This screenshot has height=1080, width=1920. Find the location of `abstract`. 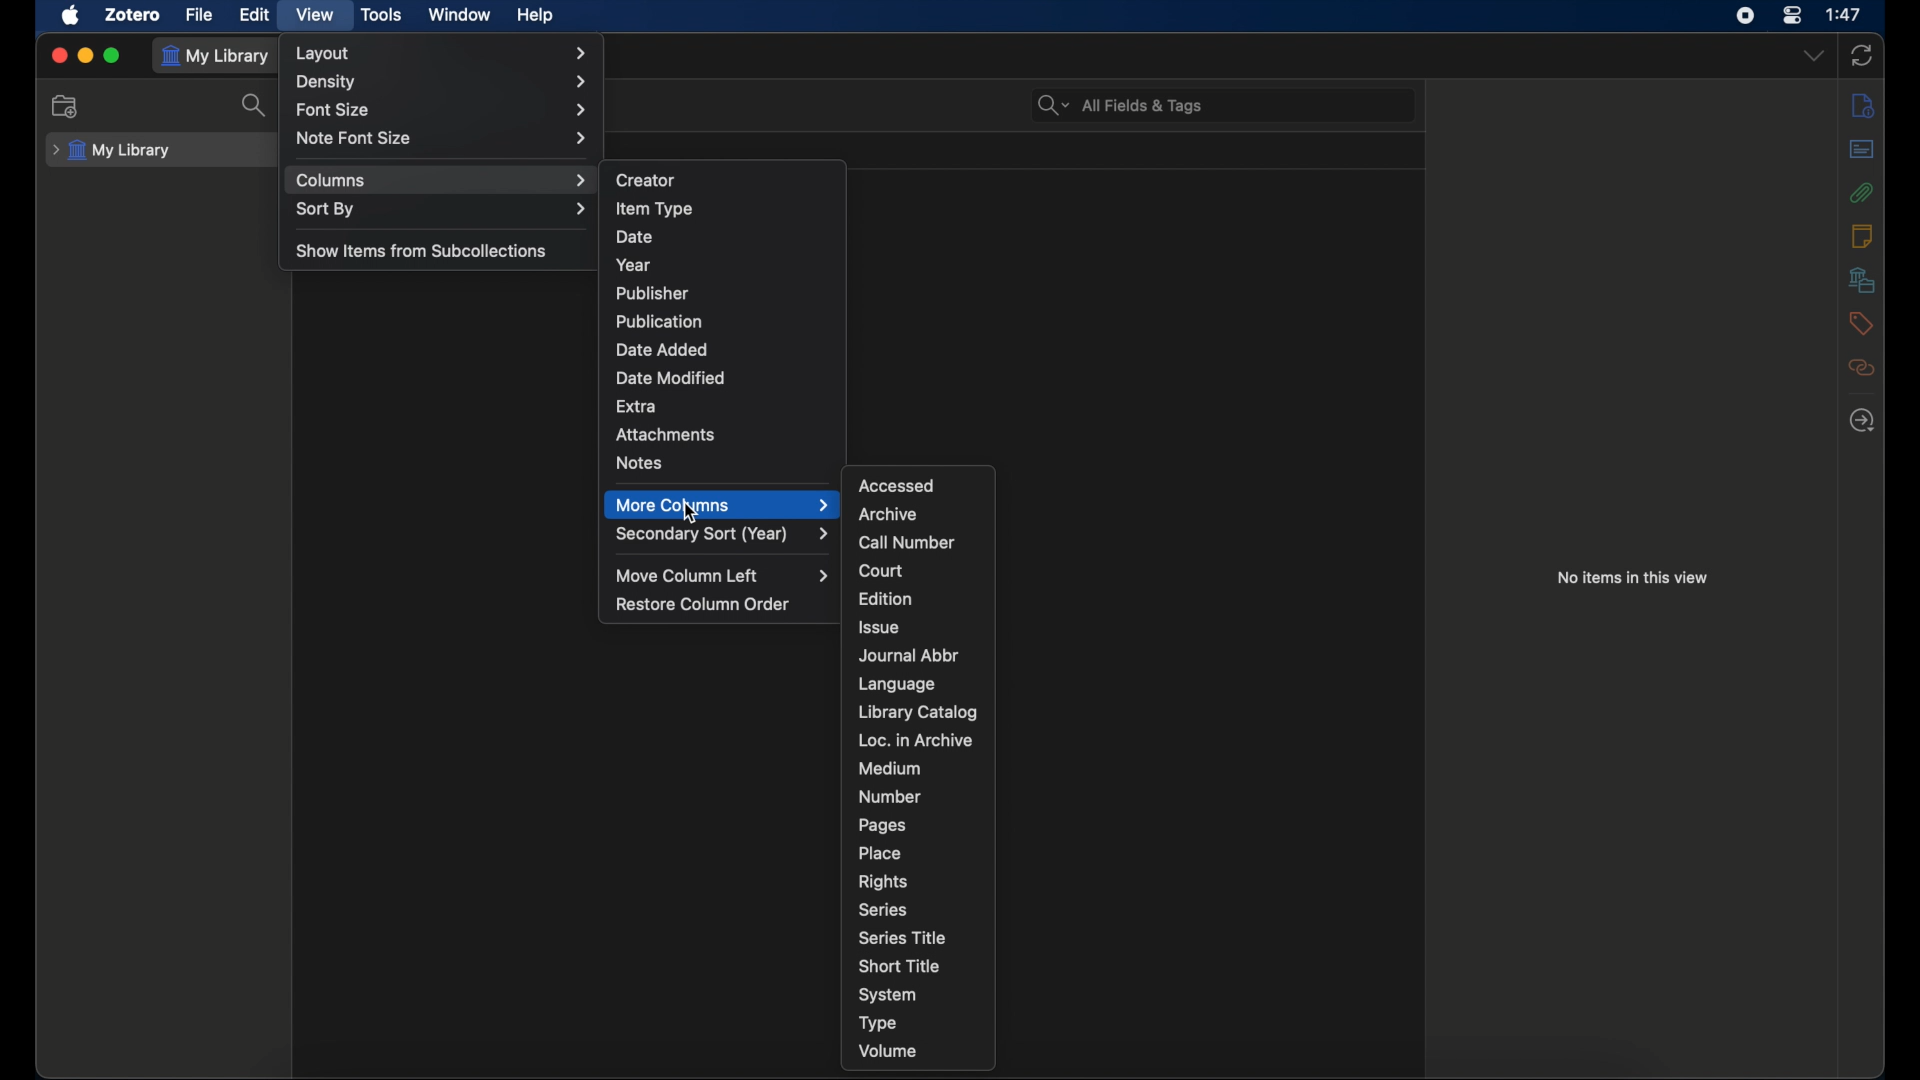

abstract is located at coordinates (1860, 149).